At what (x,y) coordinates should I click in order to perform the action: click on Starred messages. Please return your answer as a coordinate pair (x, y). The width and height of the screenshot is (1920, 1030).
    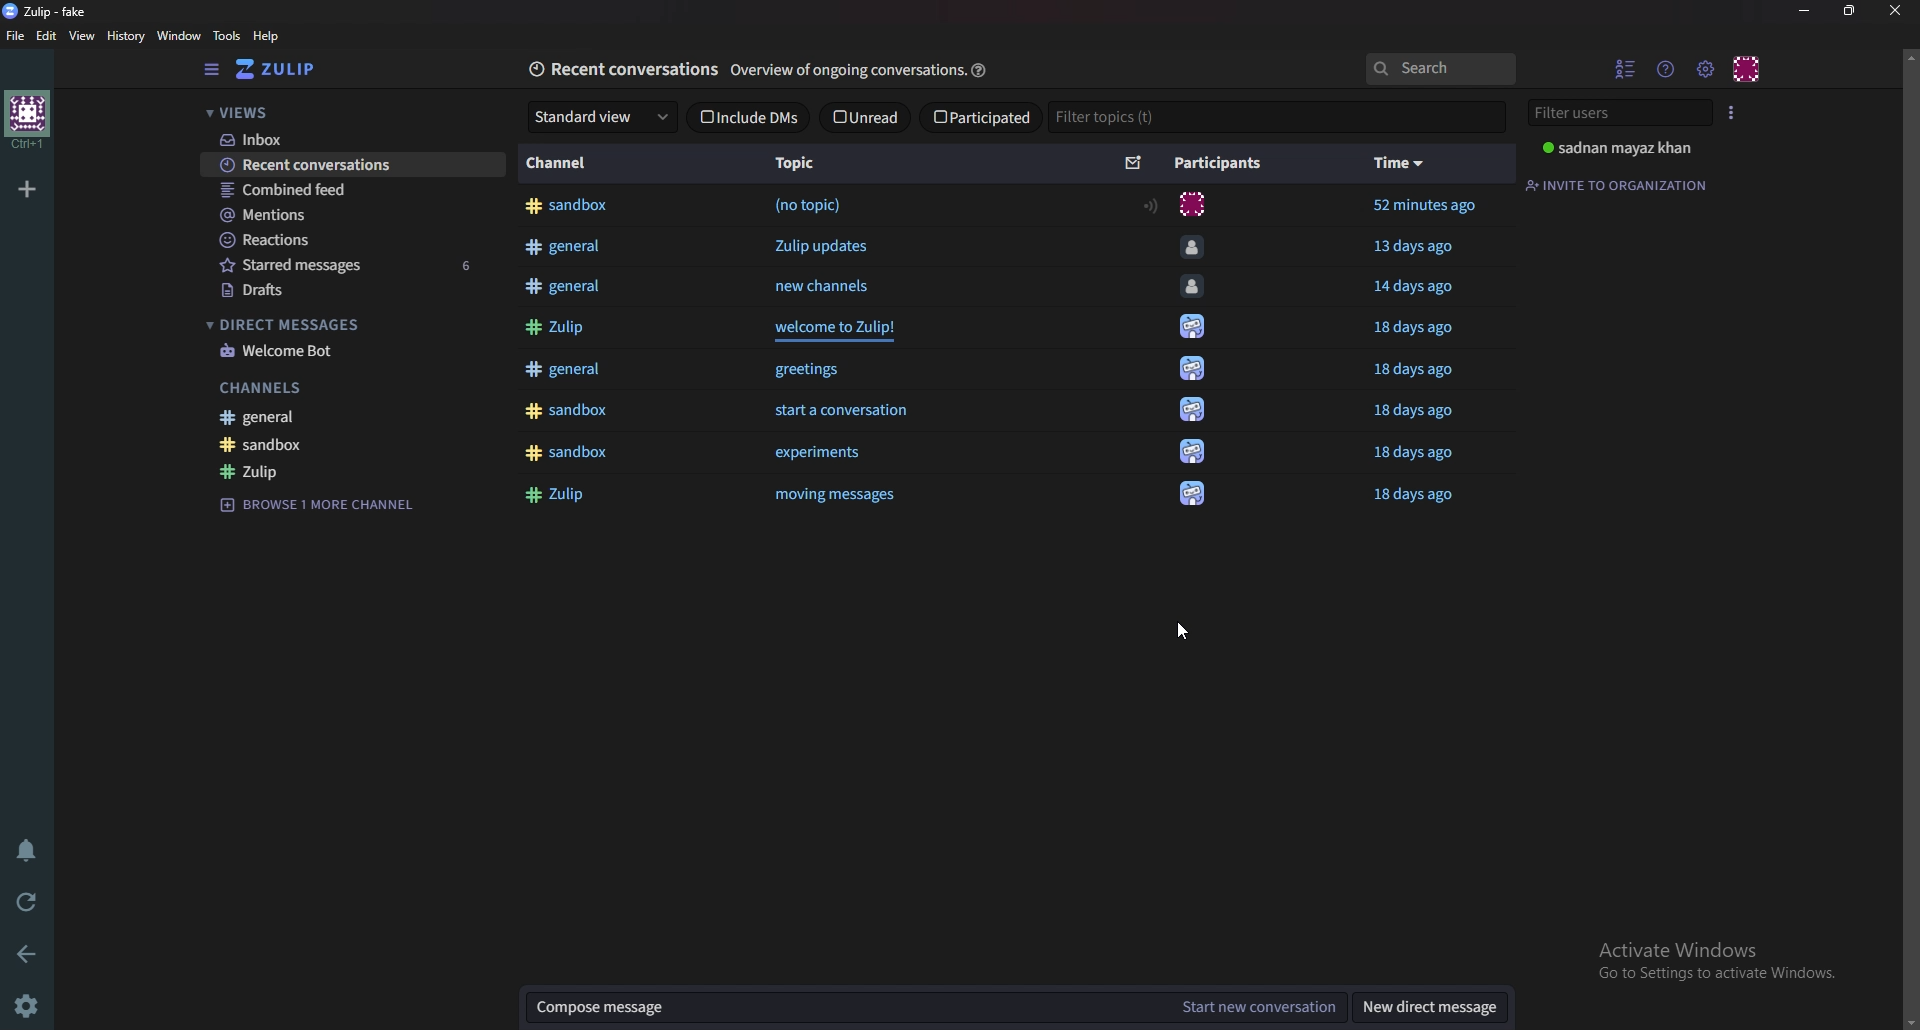
    Looking at the image, I should click on (345, 265).